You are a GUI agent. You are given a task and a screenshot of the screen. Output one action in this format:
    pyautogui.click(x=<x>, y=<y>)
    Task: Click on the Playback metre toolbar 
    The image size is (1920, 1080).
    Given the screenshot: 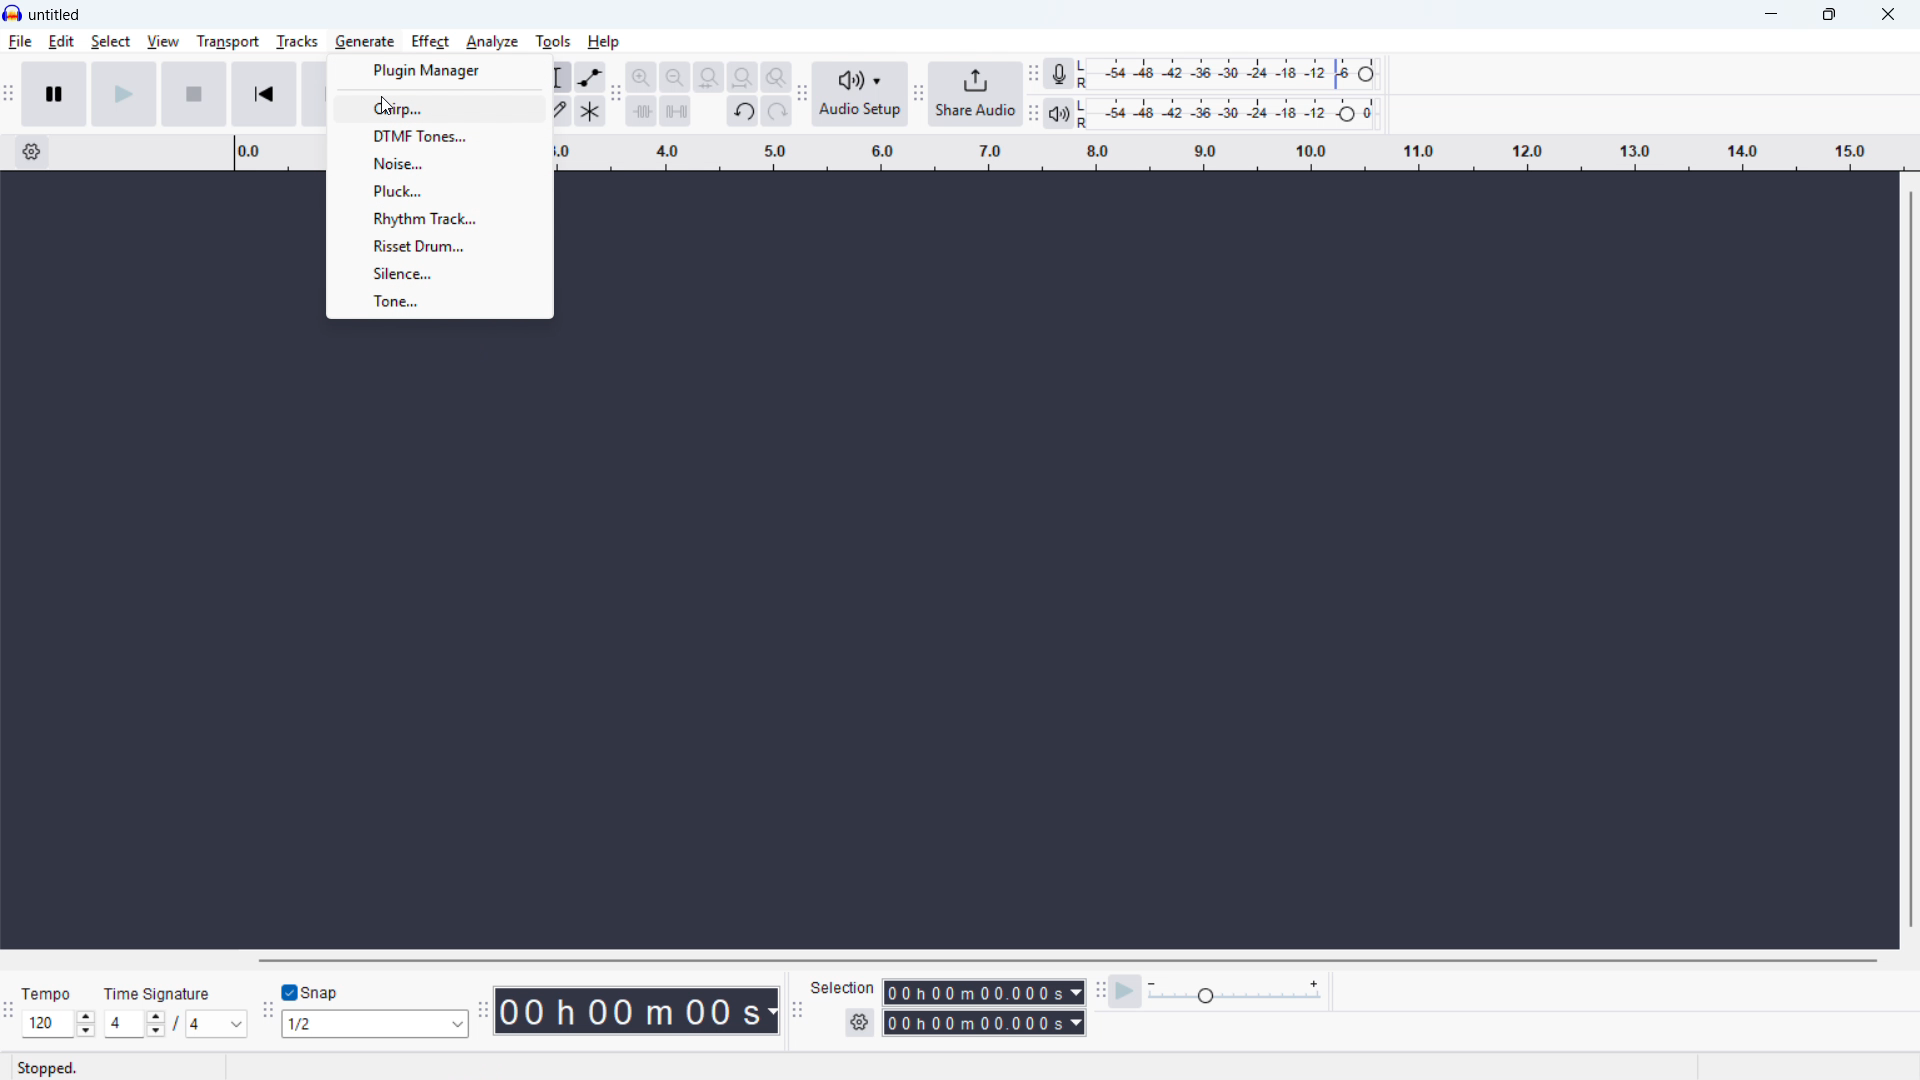 What is the action you would take?
    pyautogui.click(x=1033, y=113)
    